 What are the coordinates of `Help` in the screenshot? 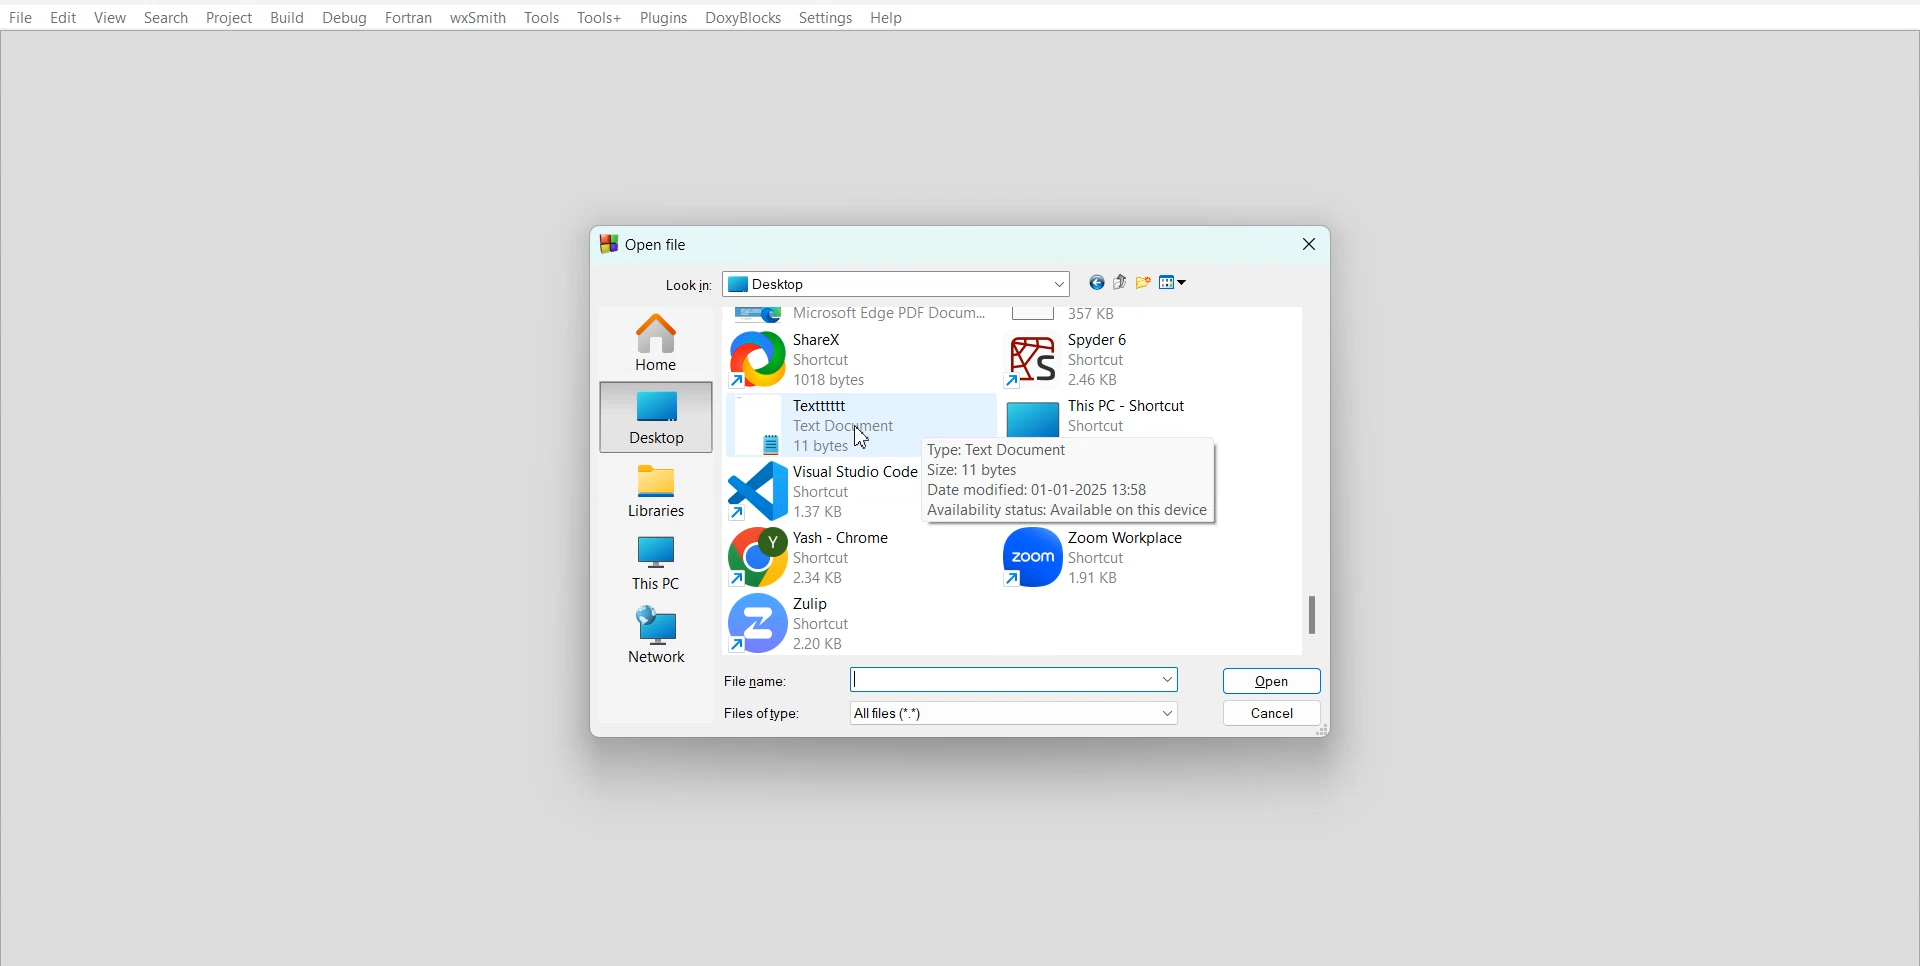 It's located at (886, 19).